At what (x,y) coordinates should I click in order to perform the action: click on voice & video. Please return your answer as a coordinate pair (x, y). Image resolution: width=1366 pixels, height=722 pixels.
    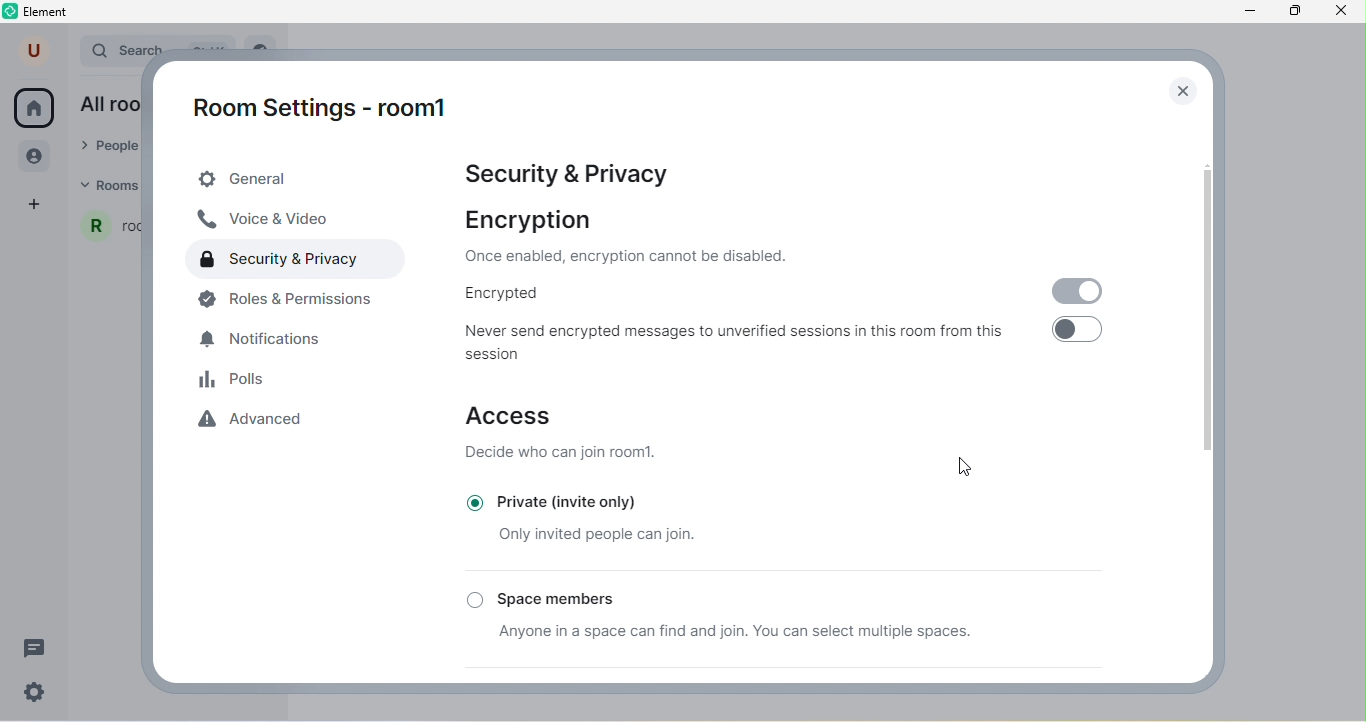
    Looking at the image, I should click on (274, 220).